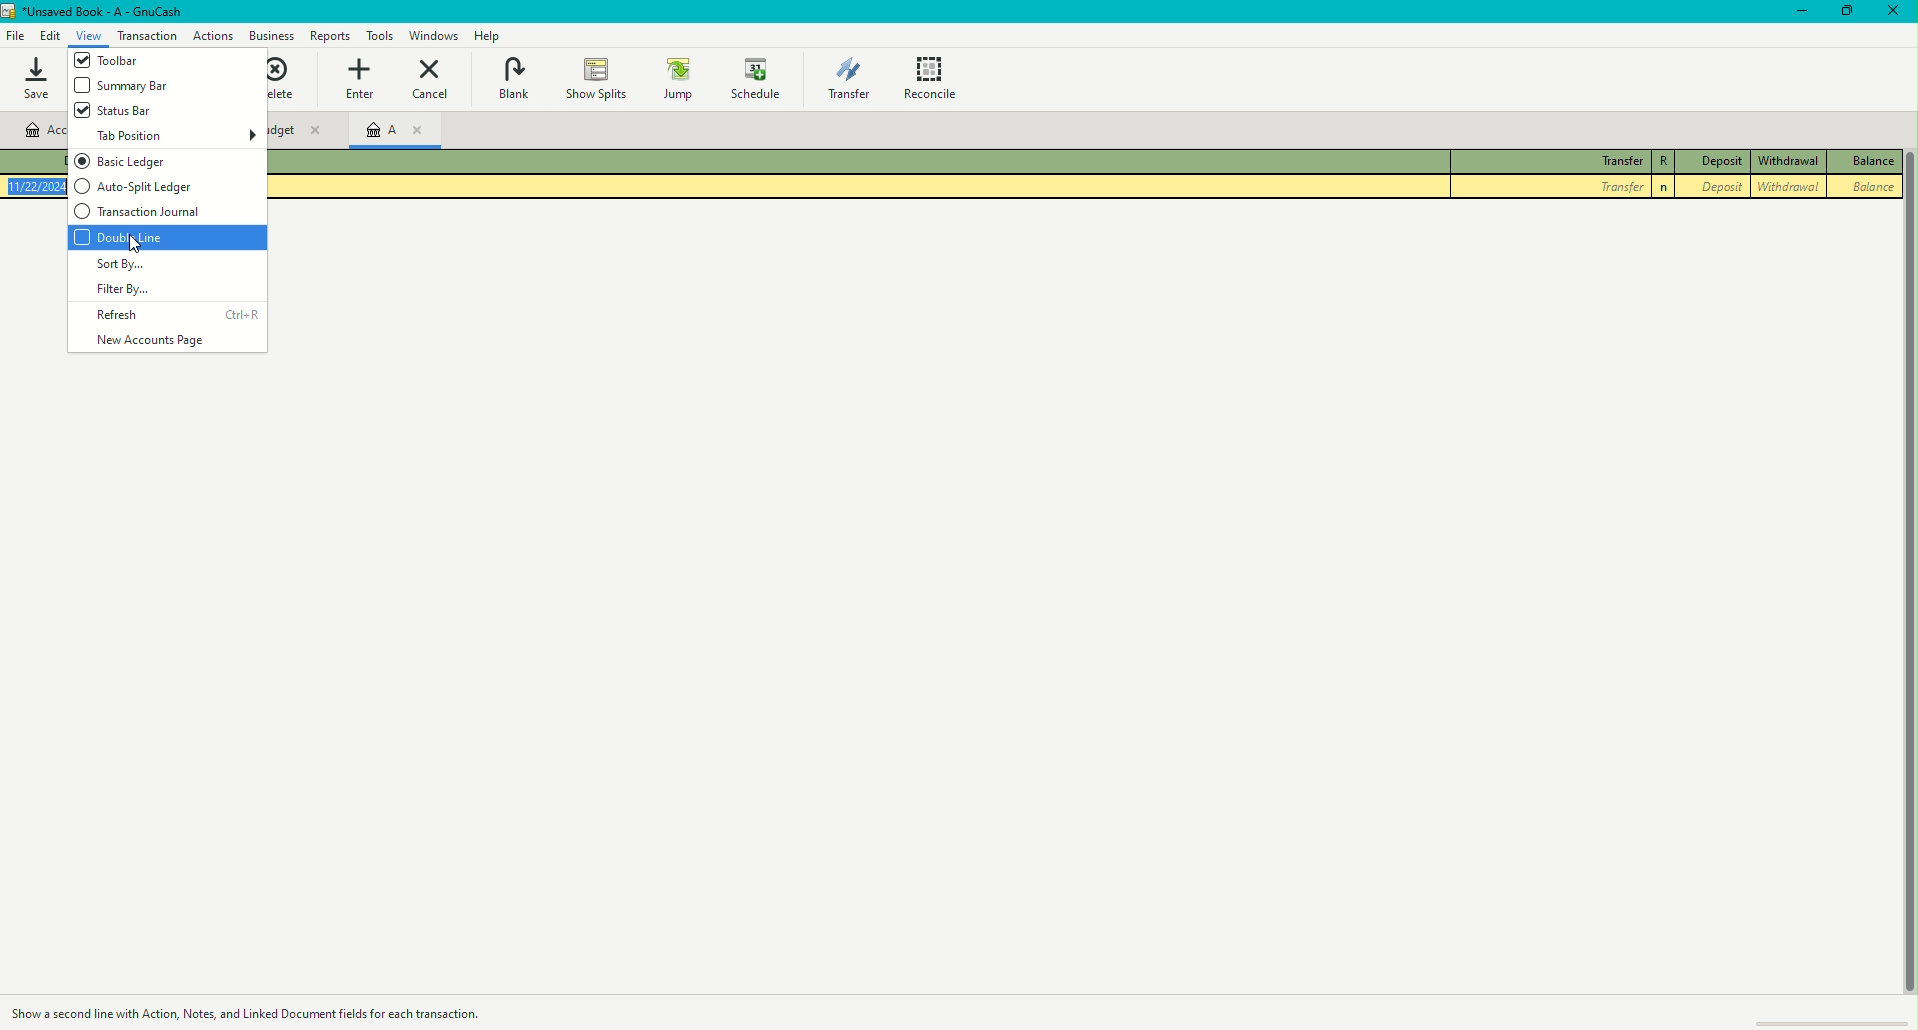 This screenshot has height=1030, width=1918. I want to click on Sort by, so click(126, 264).